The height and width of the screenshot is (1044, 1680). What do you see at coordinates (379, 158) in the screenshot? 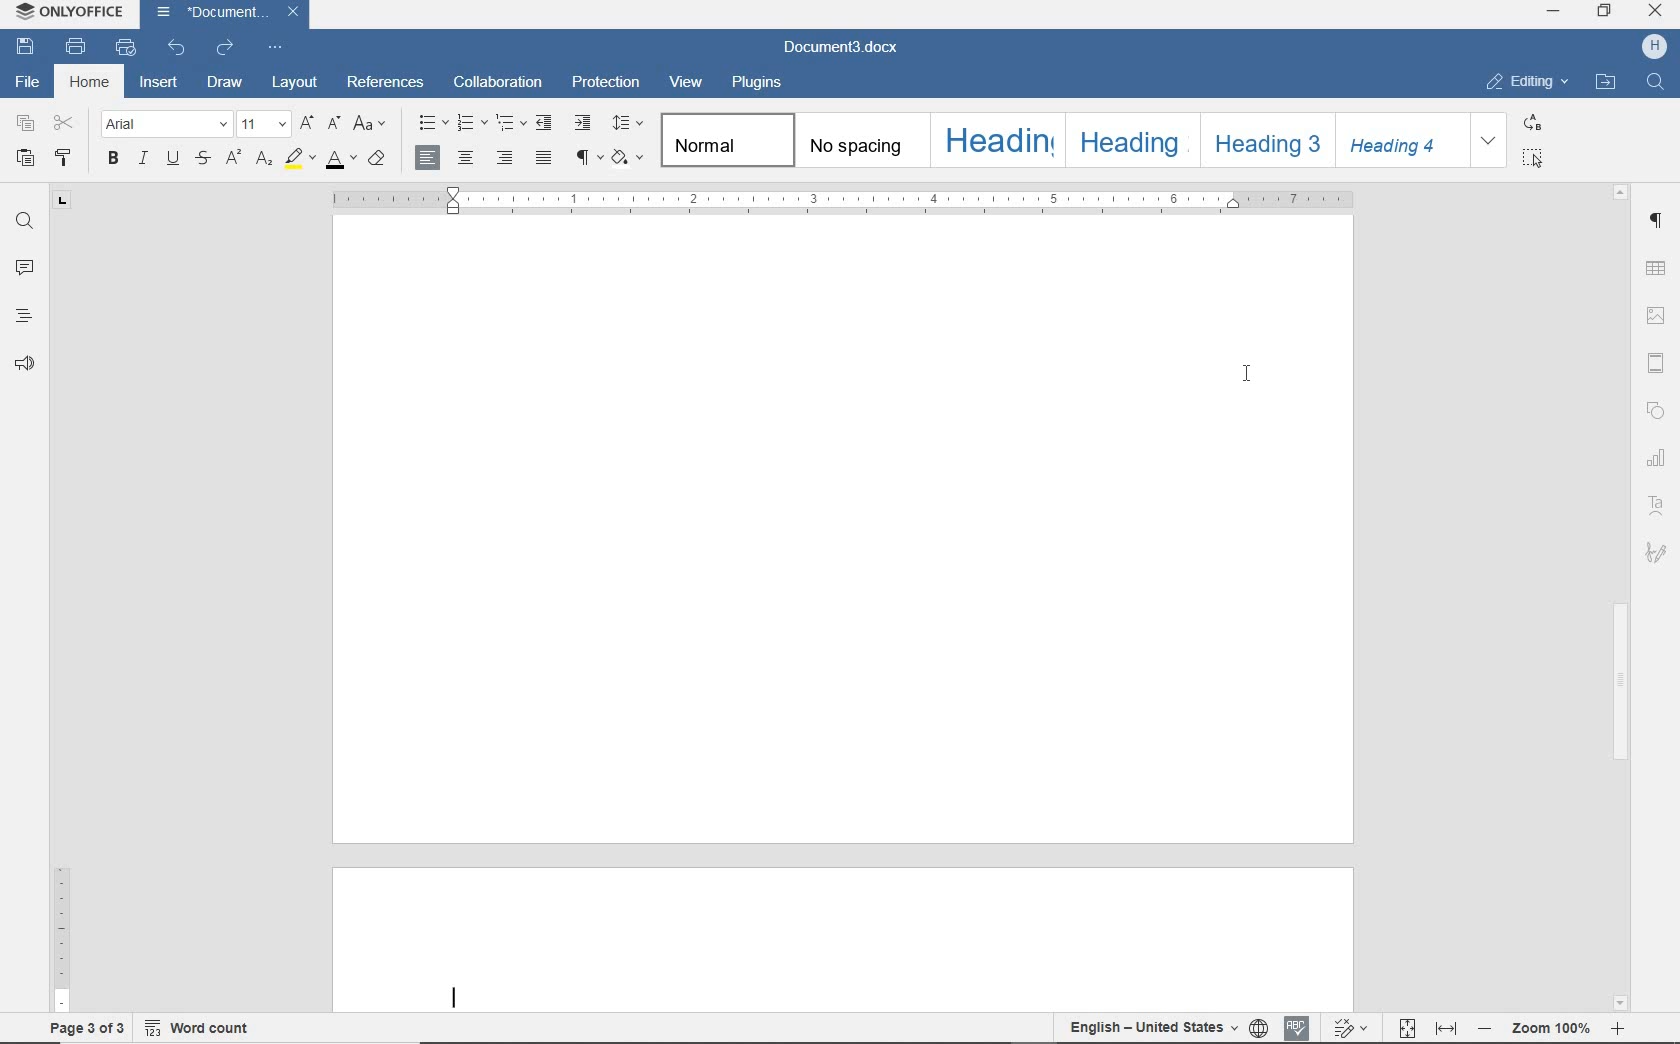
I see `CLEAR STYLE` at bounding box center [379, 158].